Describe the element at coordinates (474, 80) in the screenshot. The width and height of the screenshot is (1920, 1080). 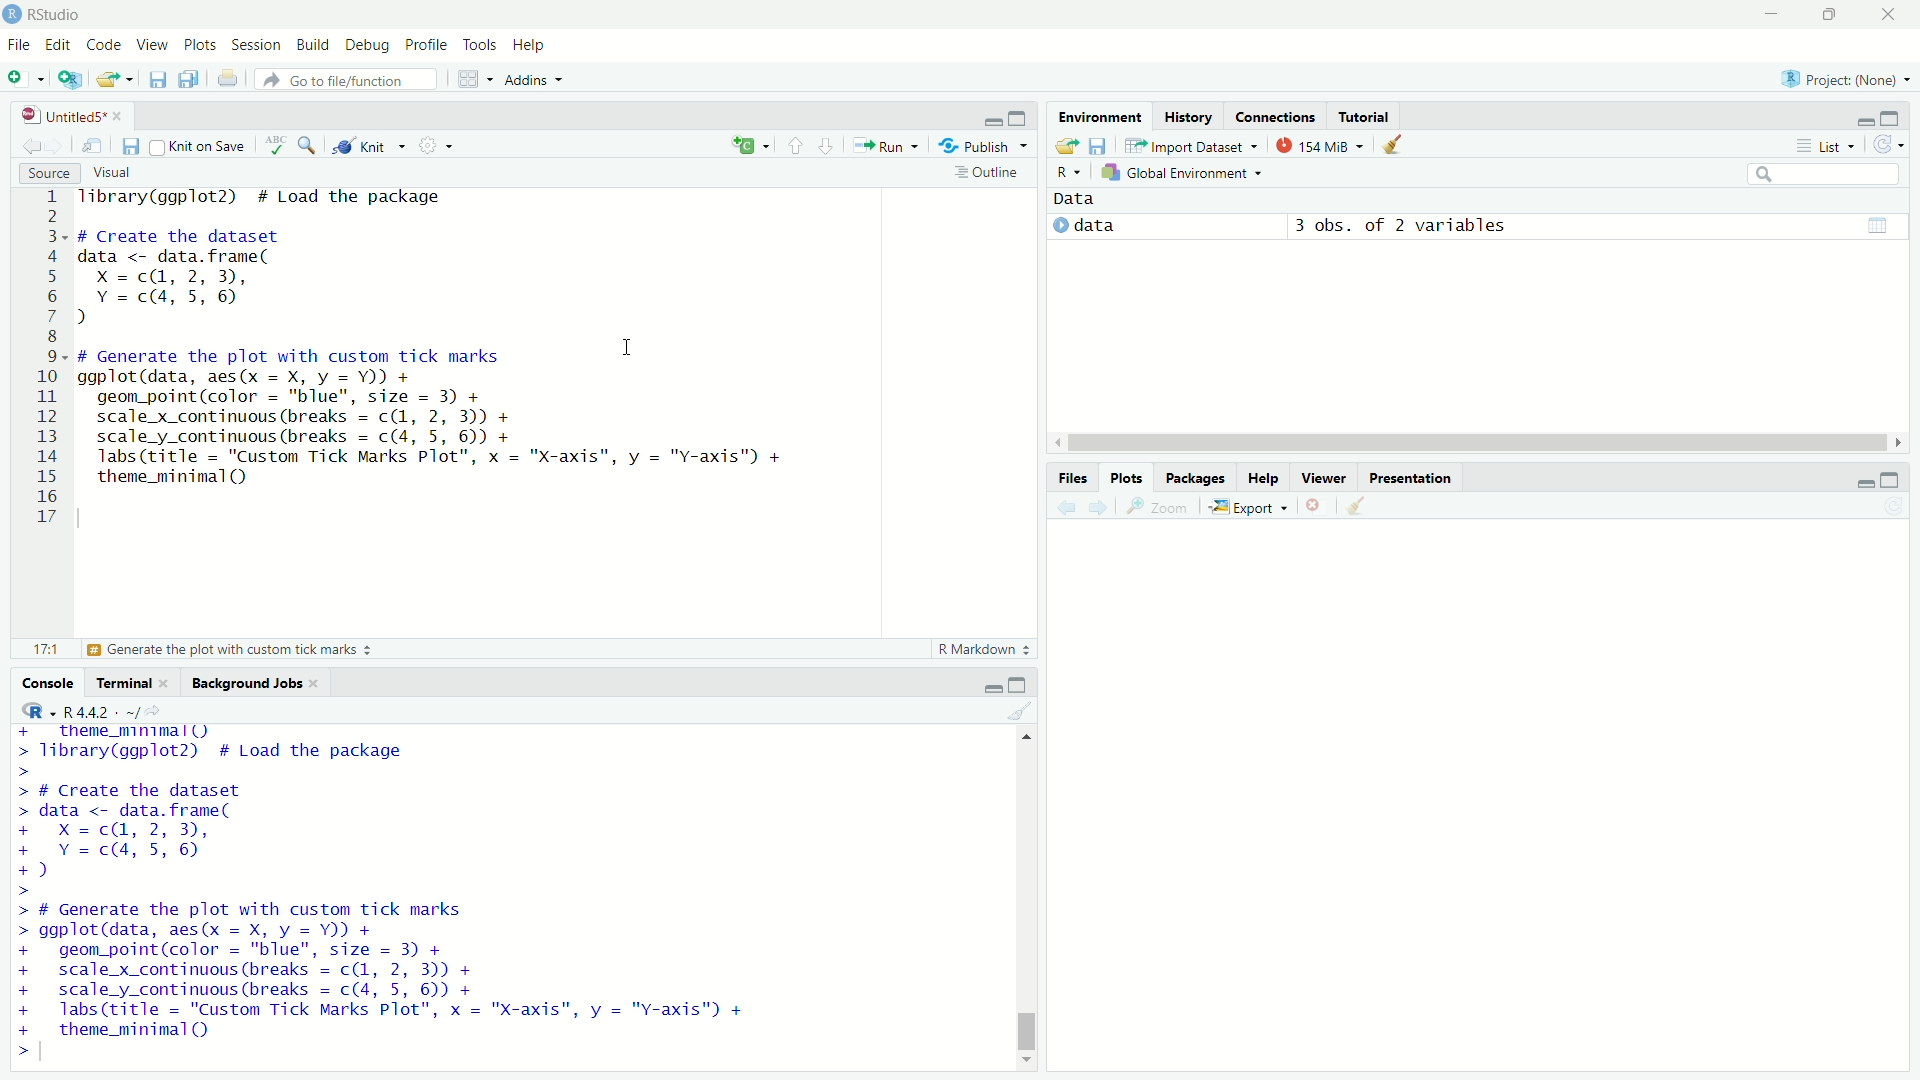
I see `workspace panes` at that location.